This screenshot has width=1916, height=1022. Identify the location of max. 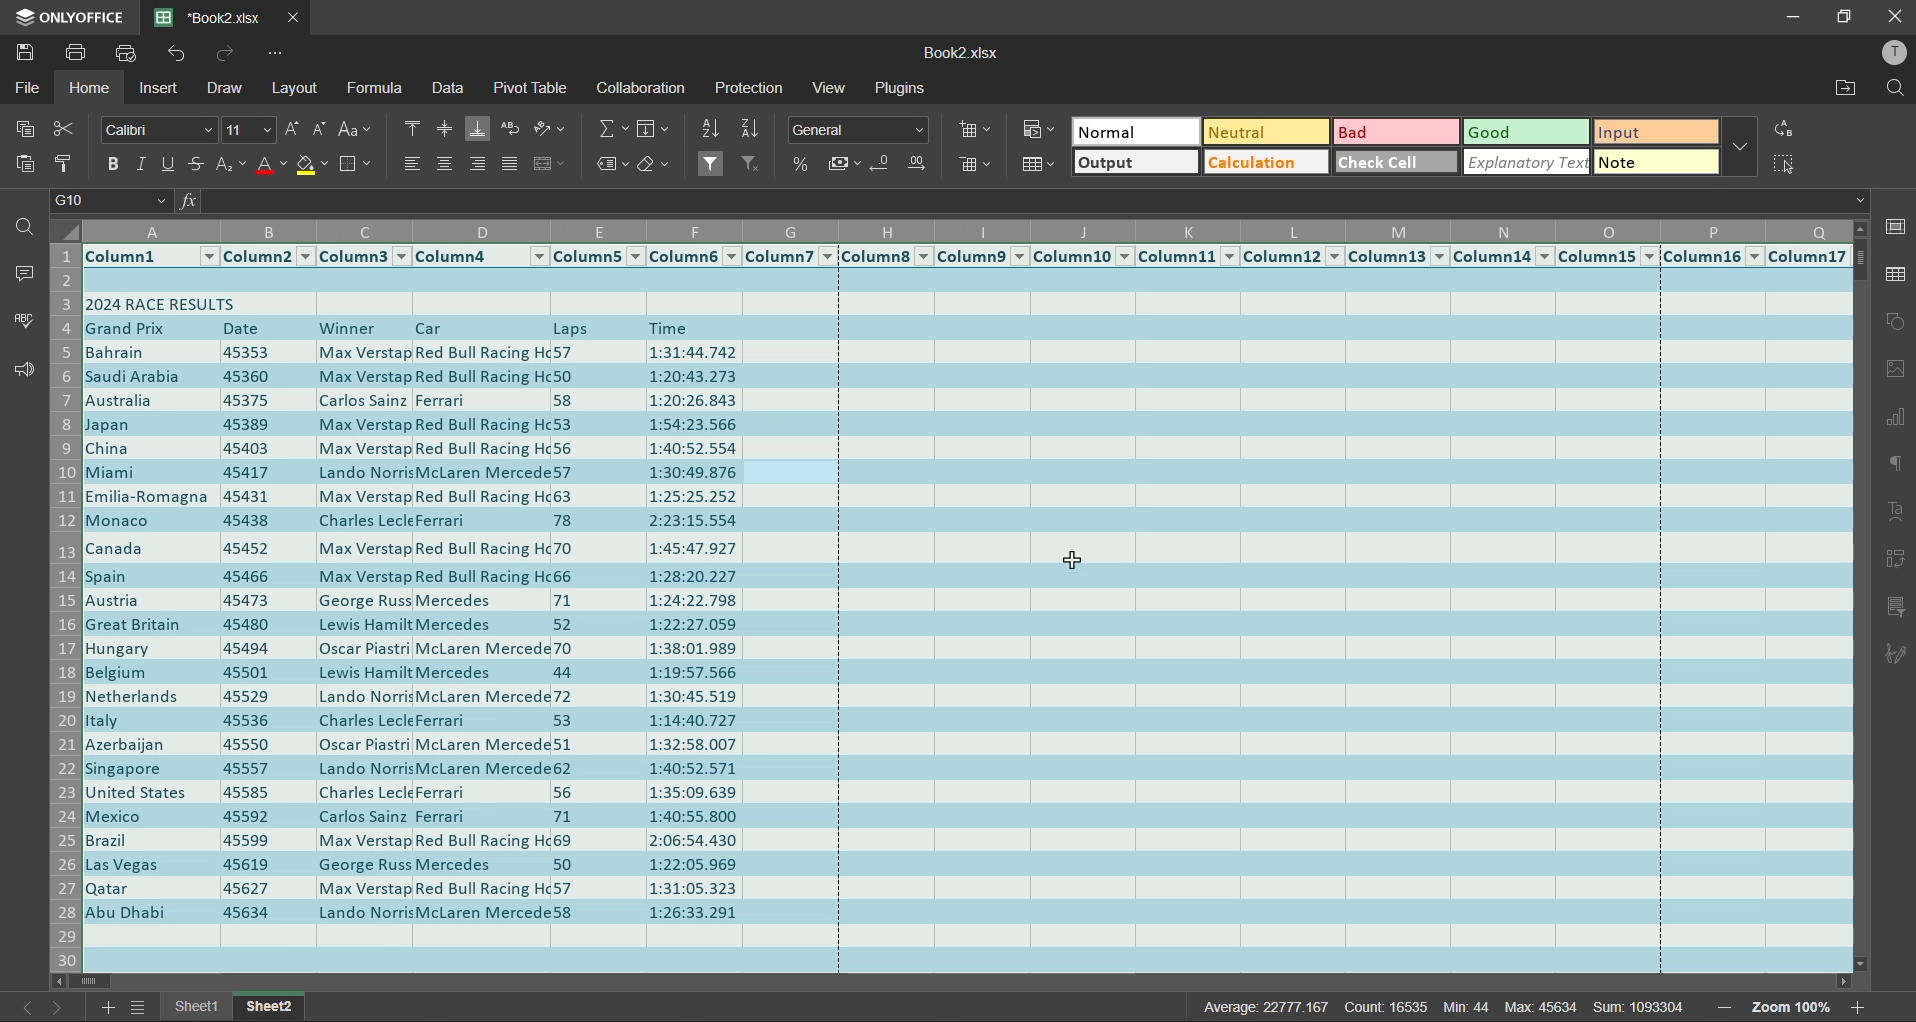
(1540, 1006).